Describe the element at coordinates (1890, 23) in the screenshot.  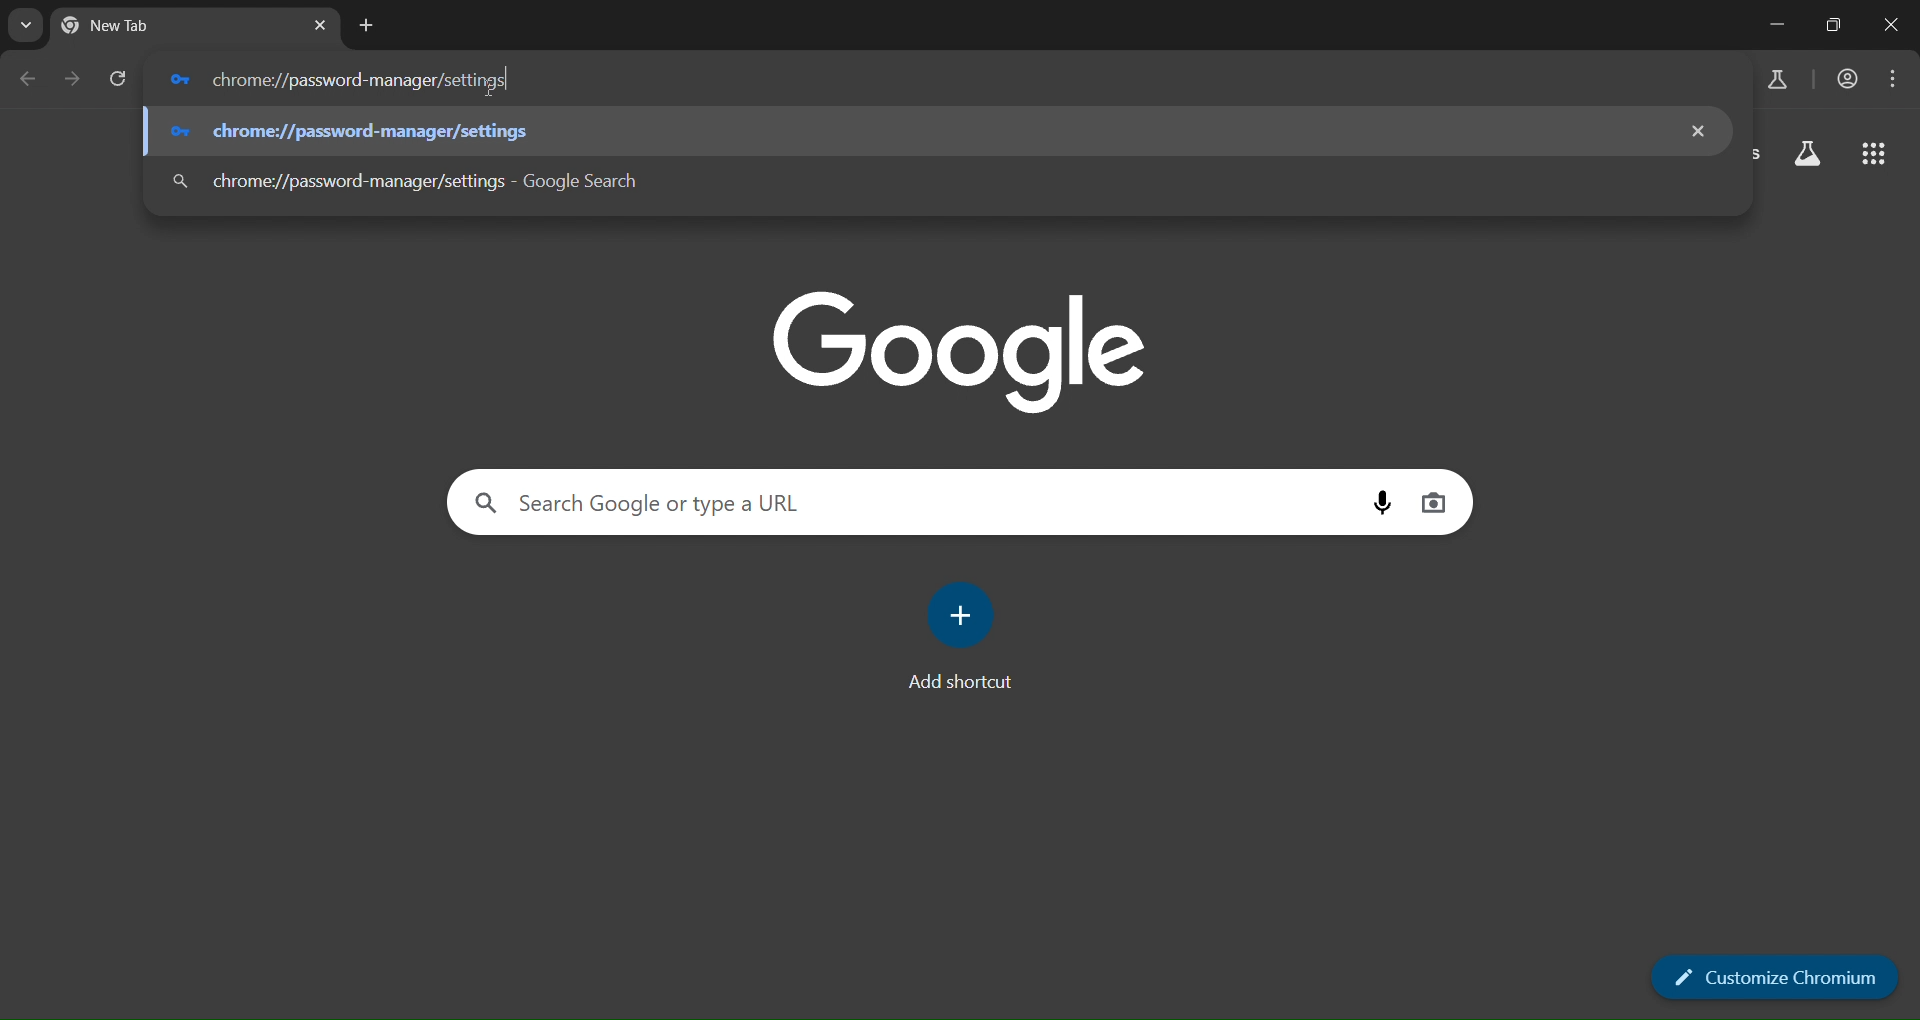
I see `close` at that location.